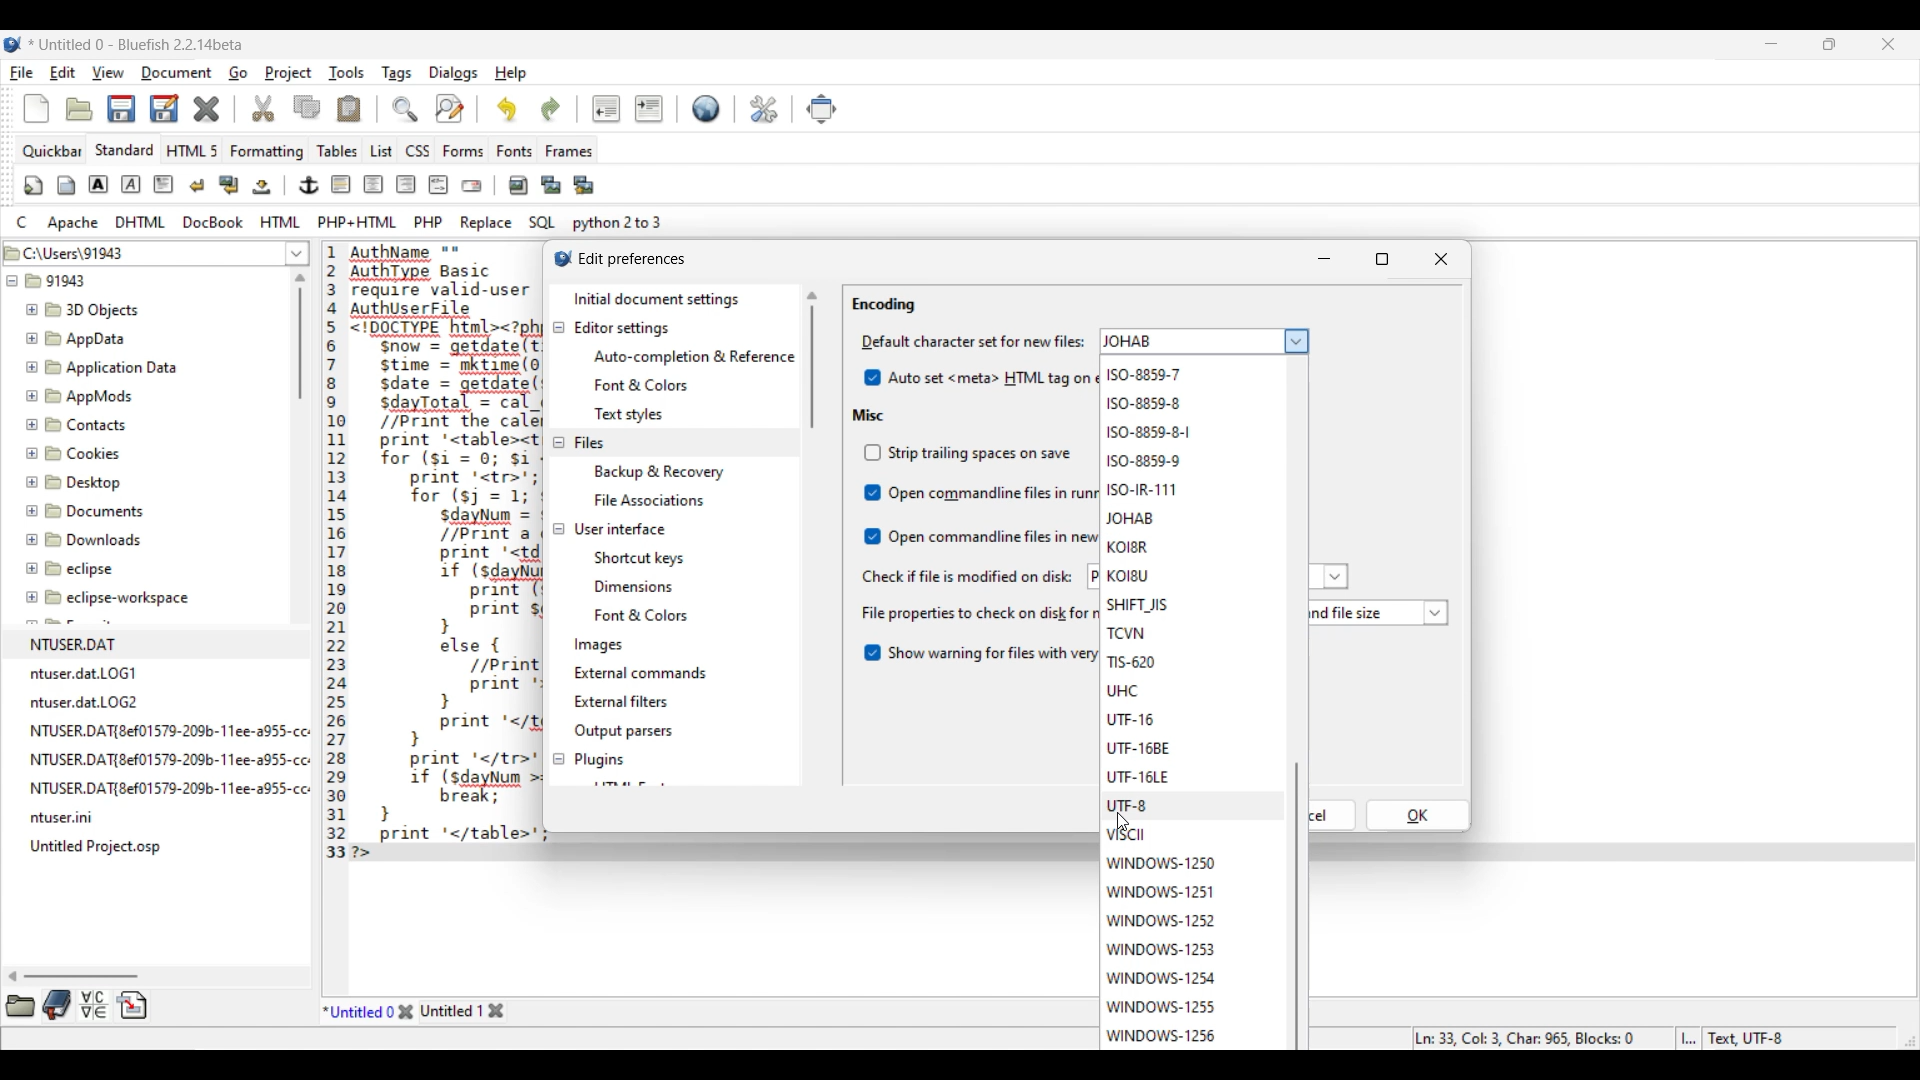  I want to click on Plugins, so click(600, 757).